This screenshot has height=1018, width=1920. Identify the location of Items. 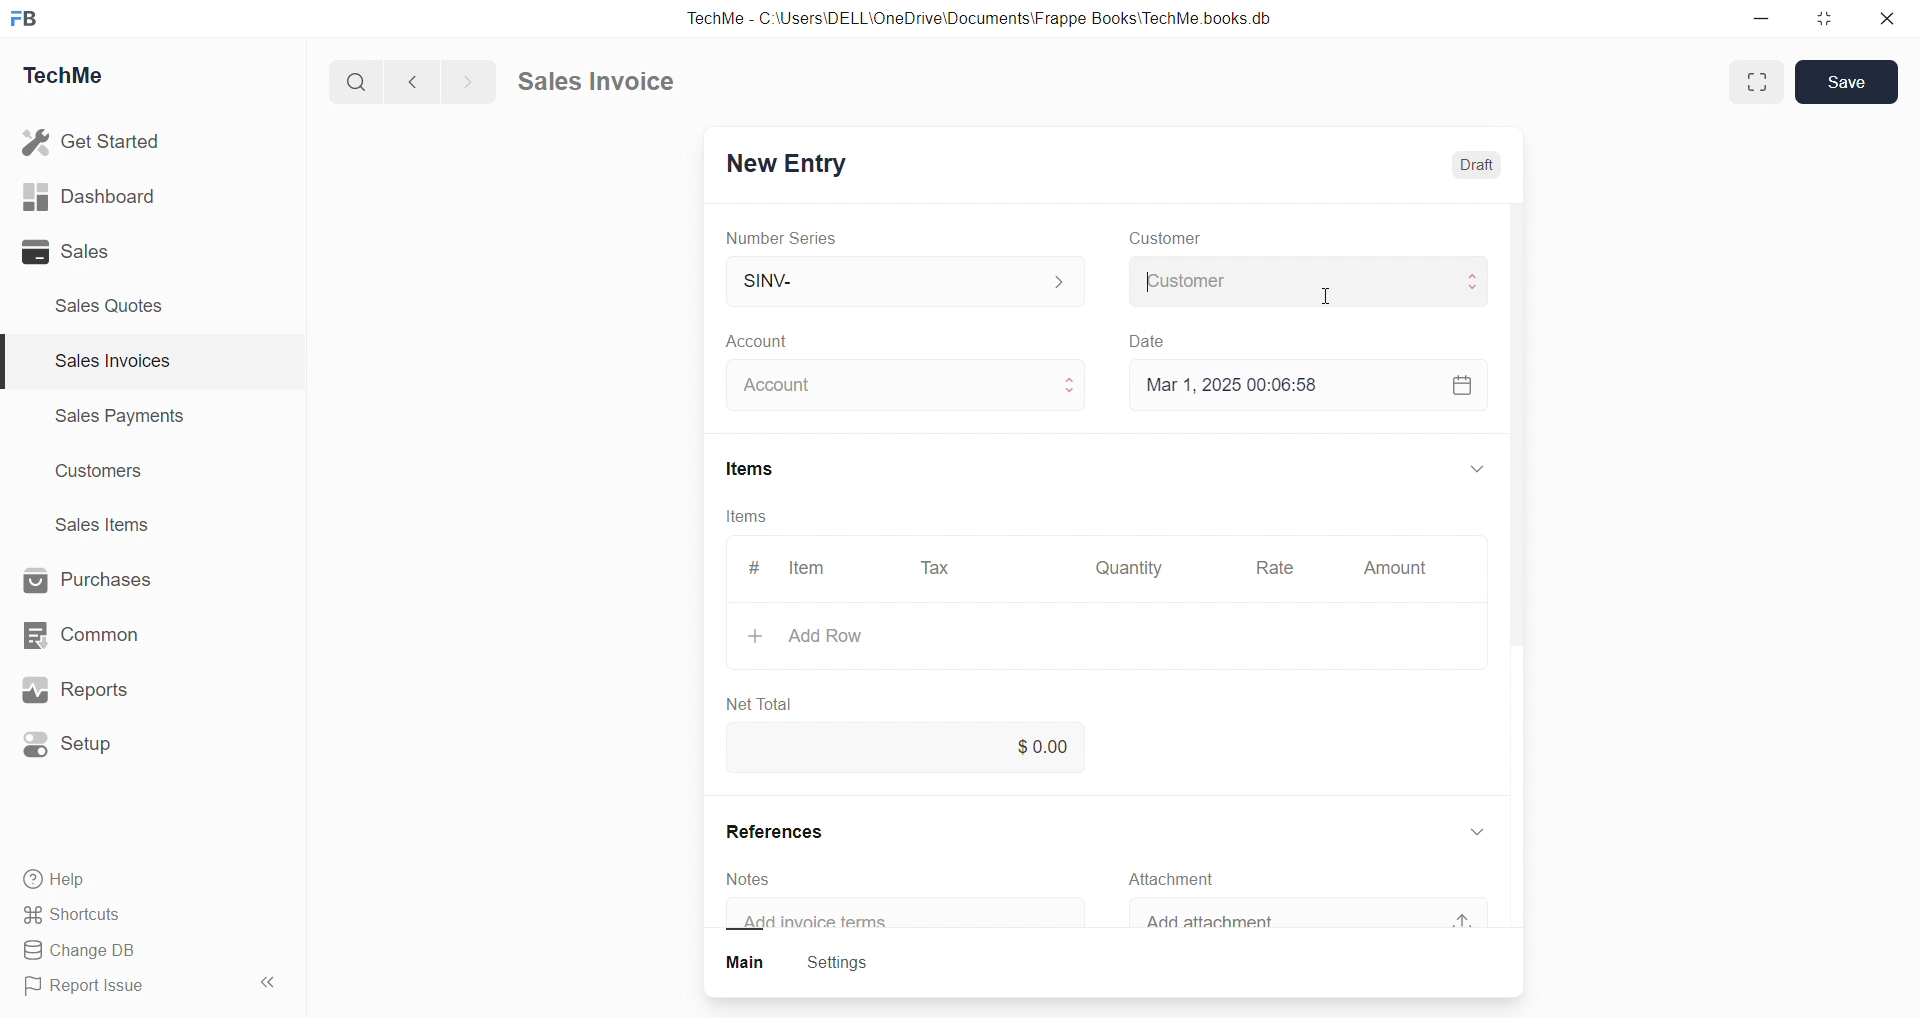
(764, 469).